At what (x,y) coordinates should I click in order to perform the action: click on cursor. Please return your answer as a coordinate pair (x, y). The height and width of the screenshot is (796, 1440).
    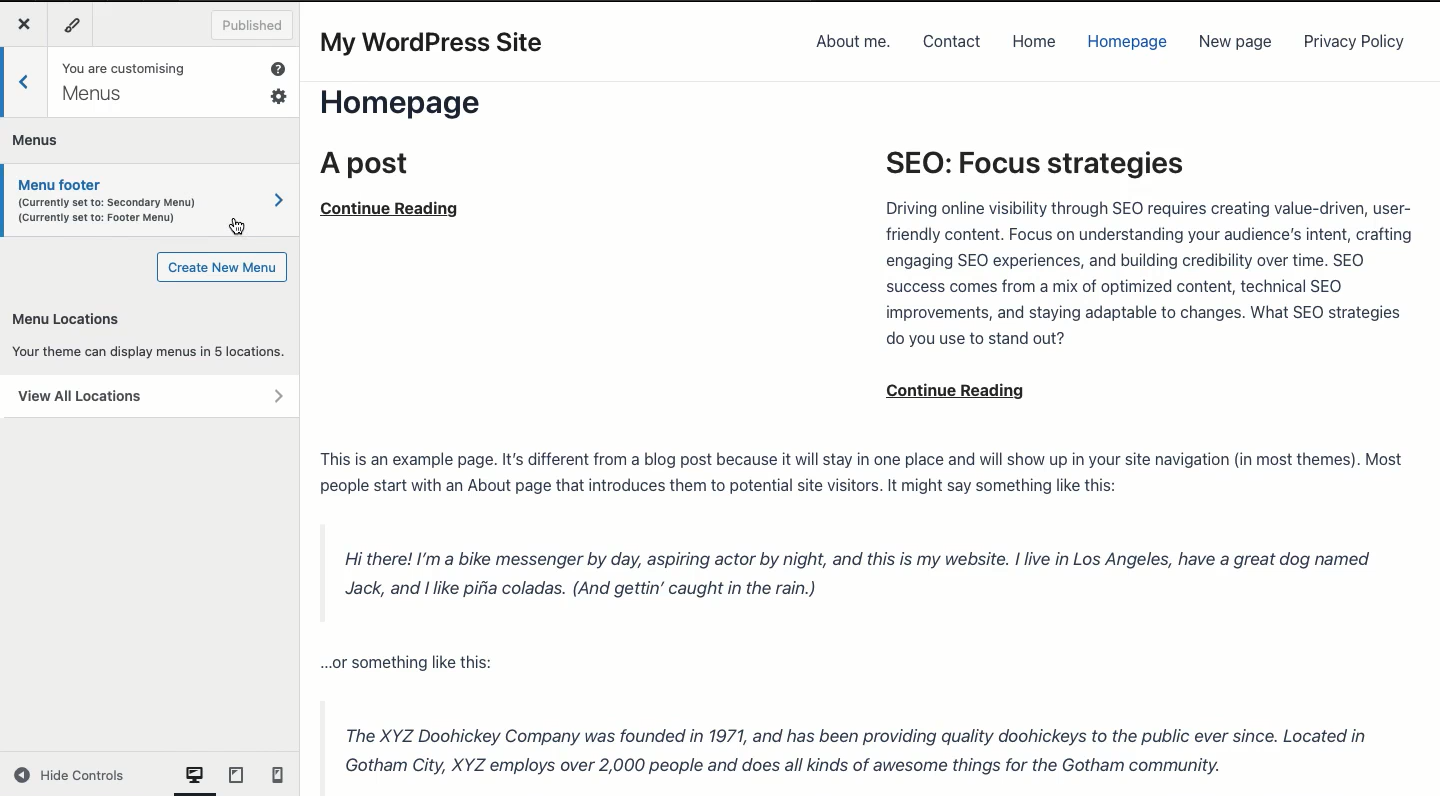
    Looking at the image, I should click on (239, 228).